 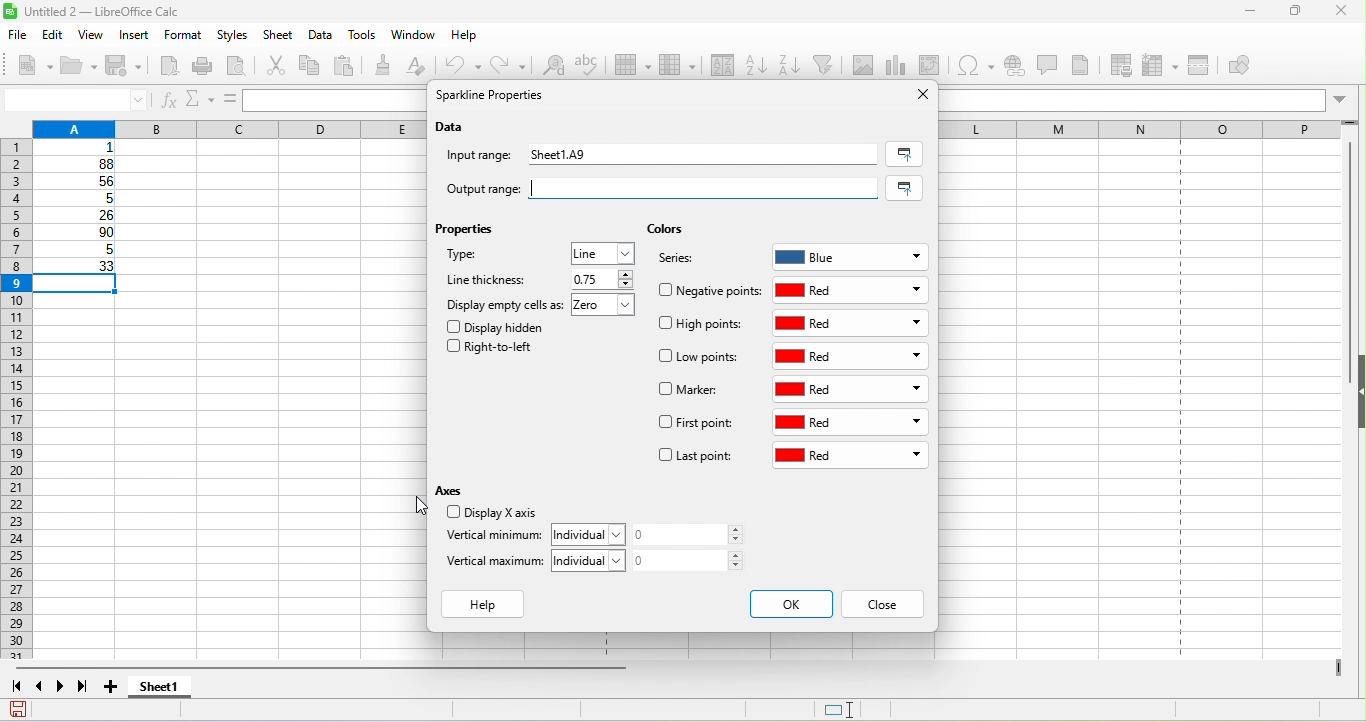 I want to click on sparkline properties, so click(x=494, y=97).